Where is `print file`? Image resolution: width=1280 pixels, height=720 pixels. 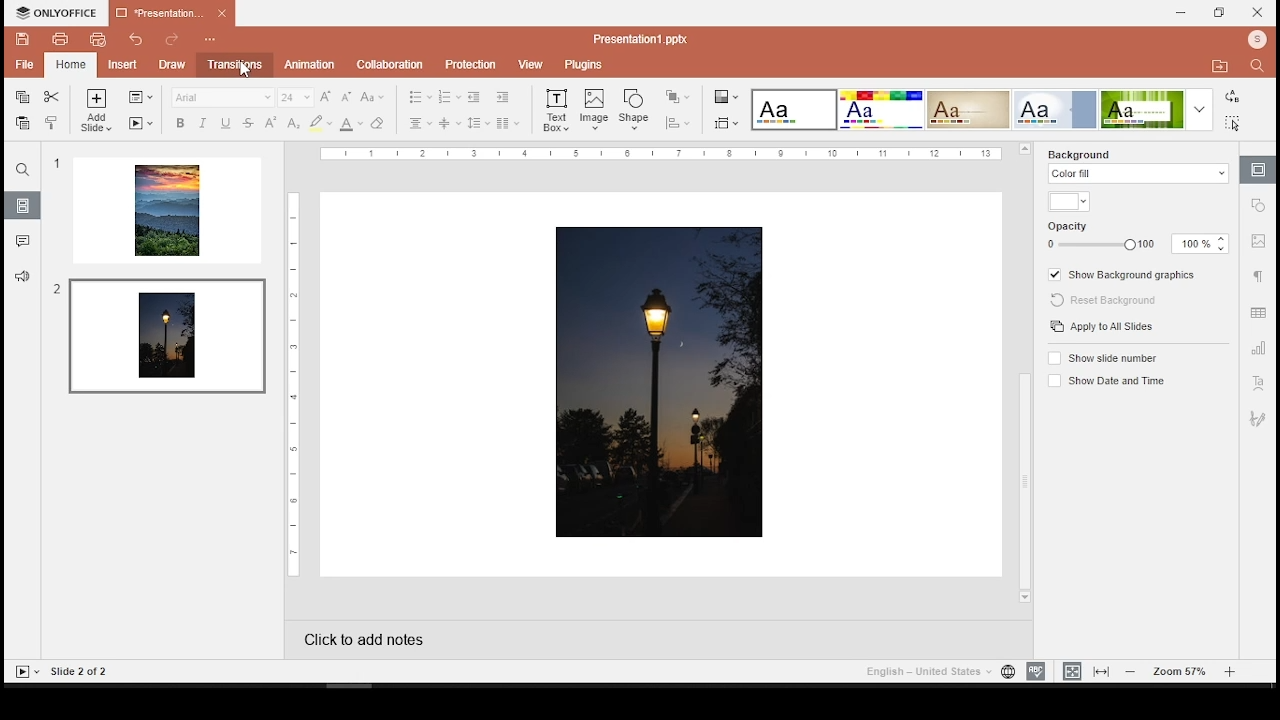
print file is located at coordinates (60, 40).